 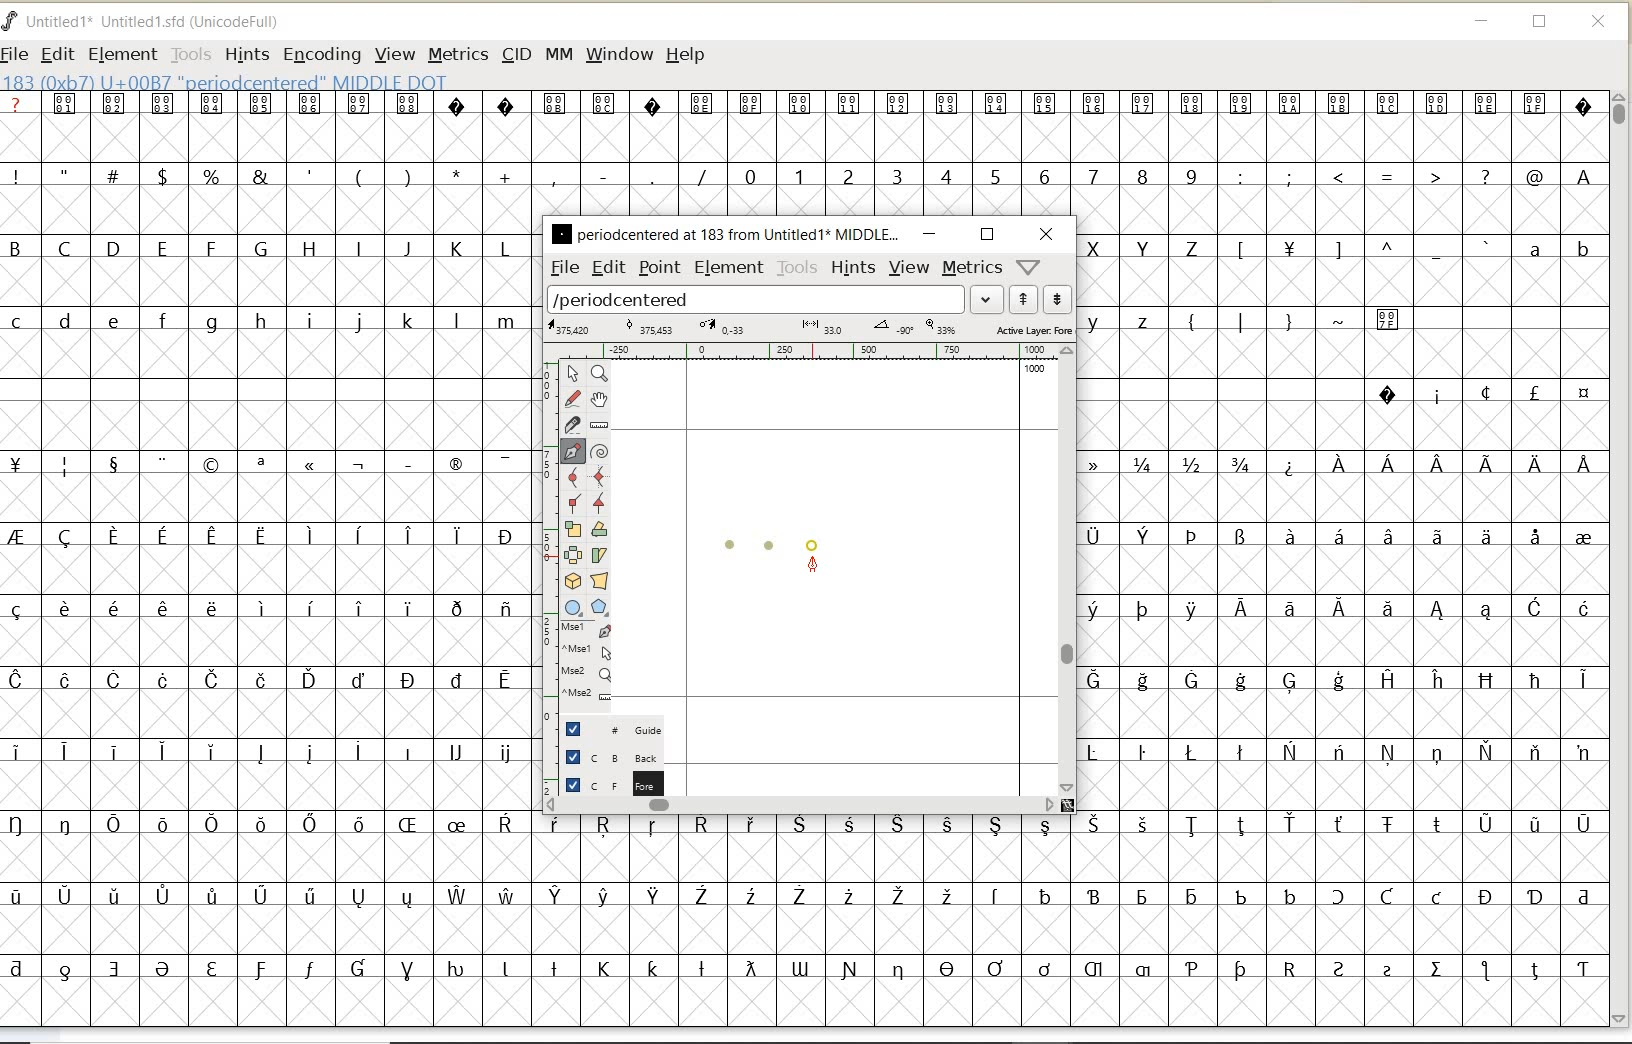 I want to click on hints, so click(x=854, y=267).